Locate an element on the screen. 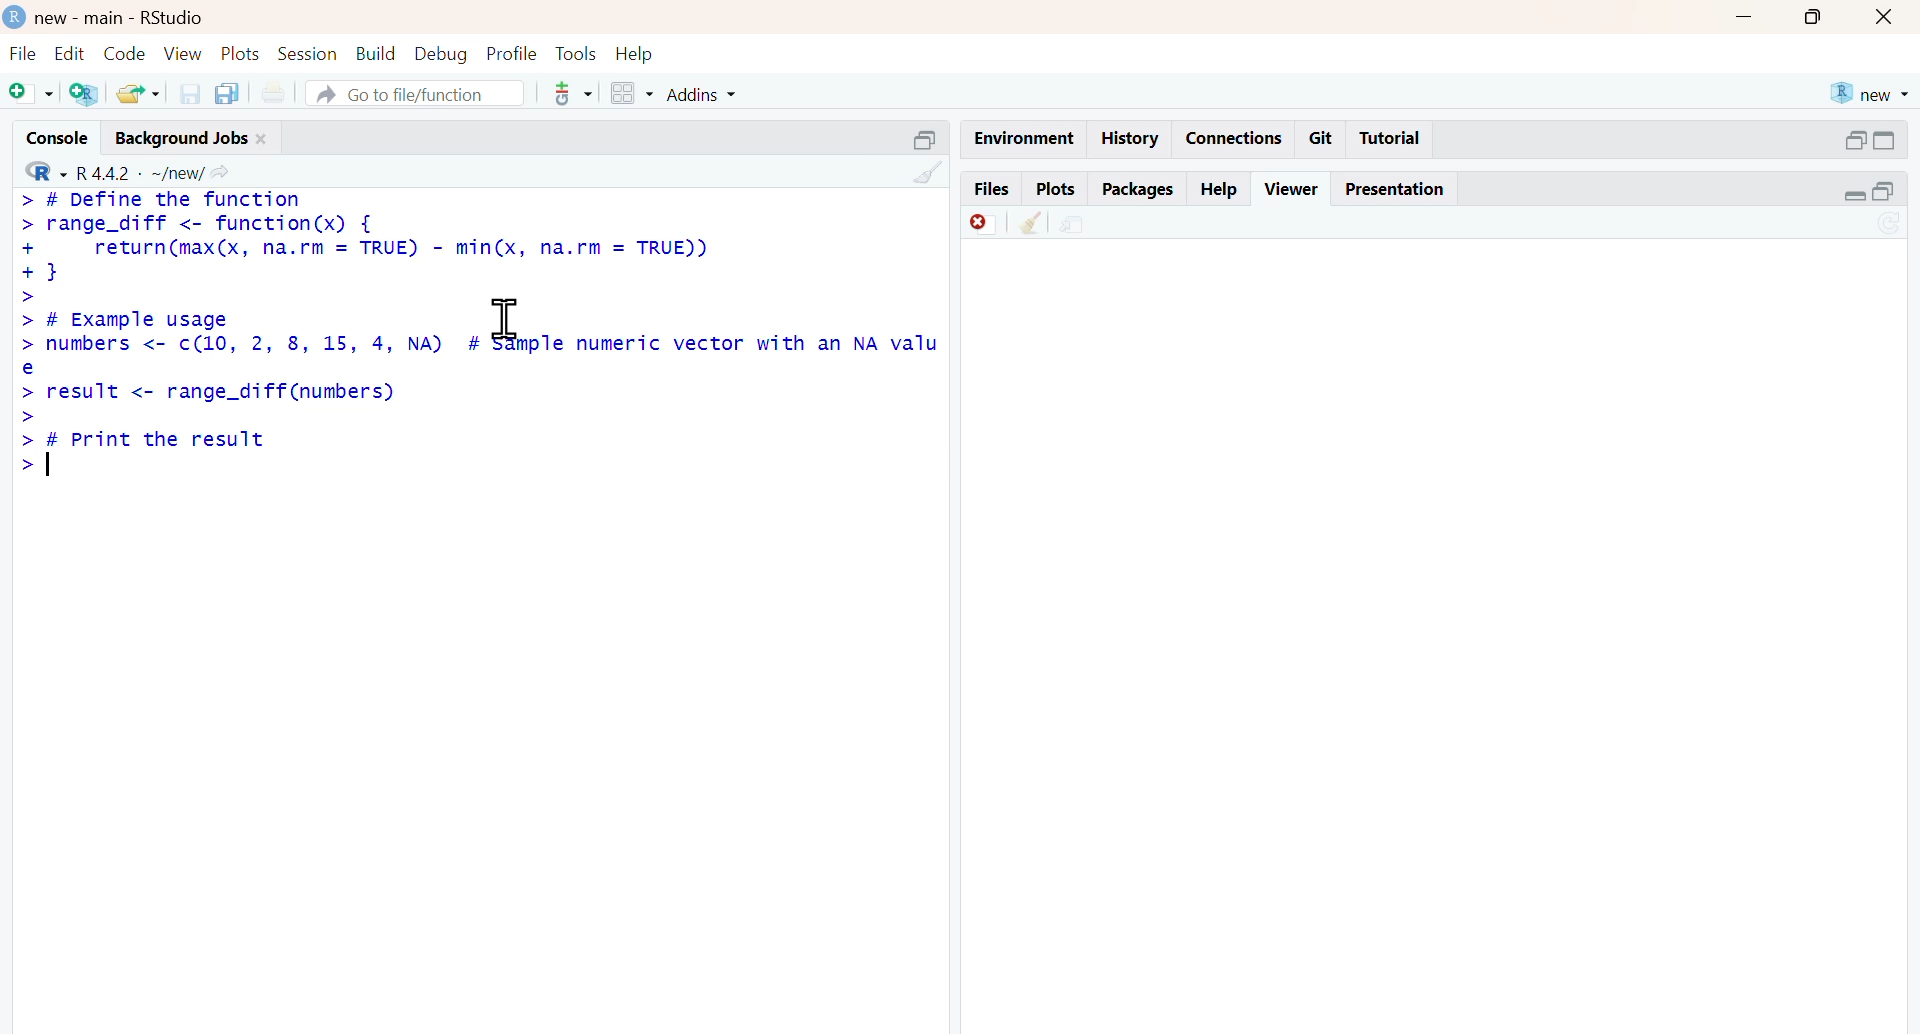  > is located at coordinates (26, 466).